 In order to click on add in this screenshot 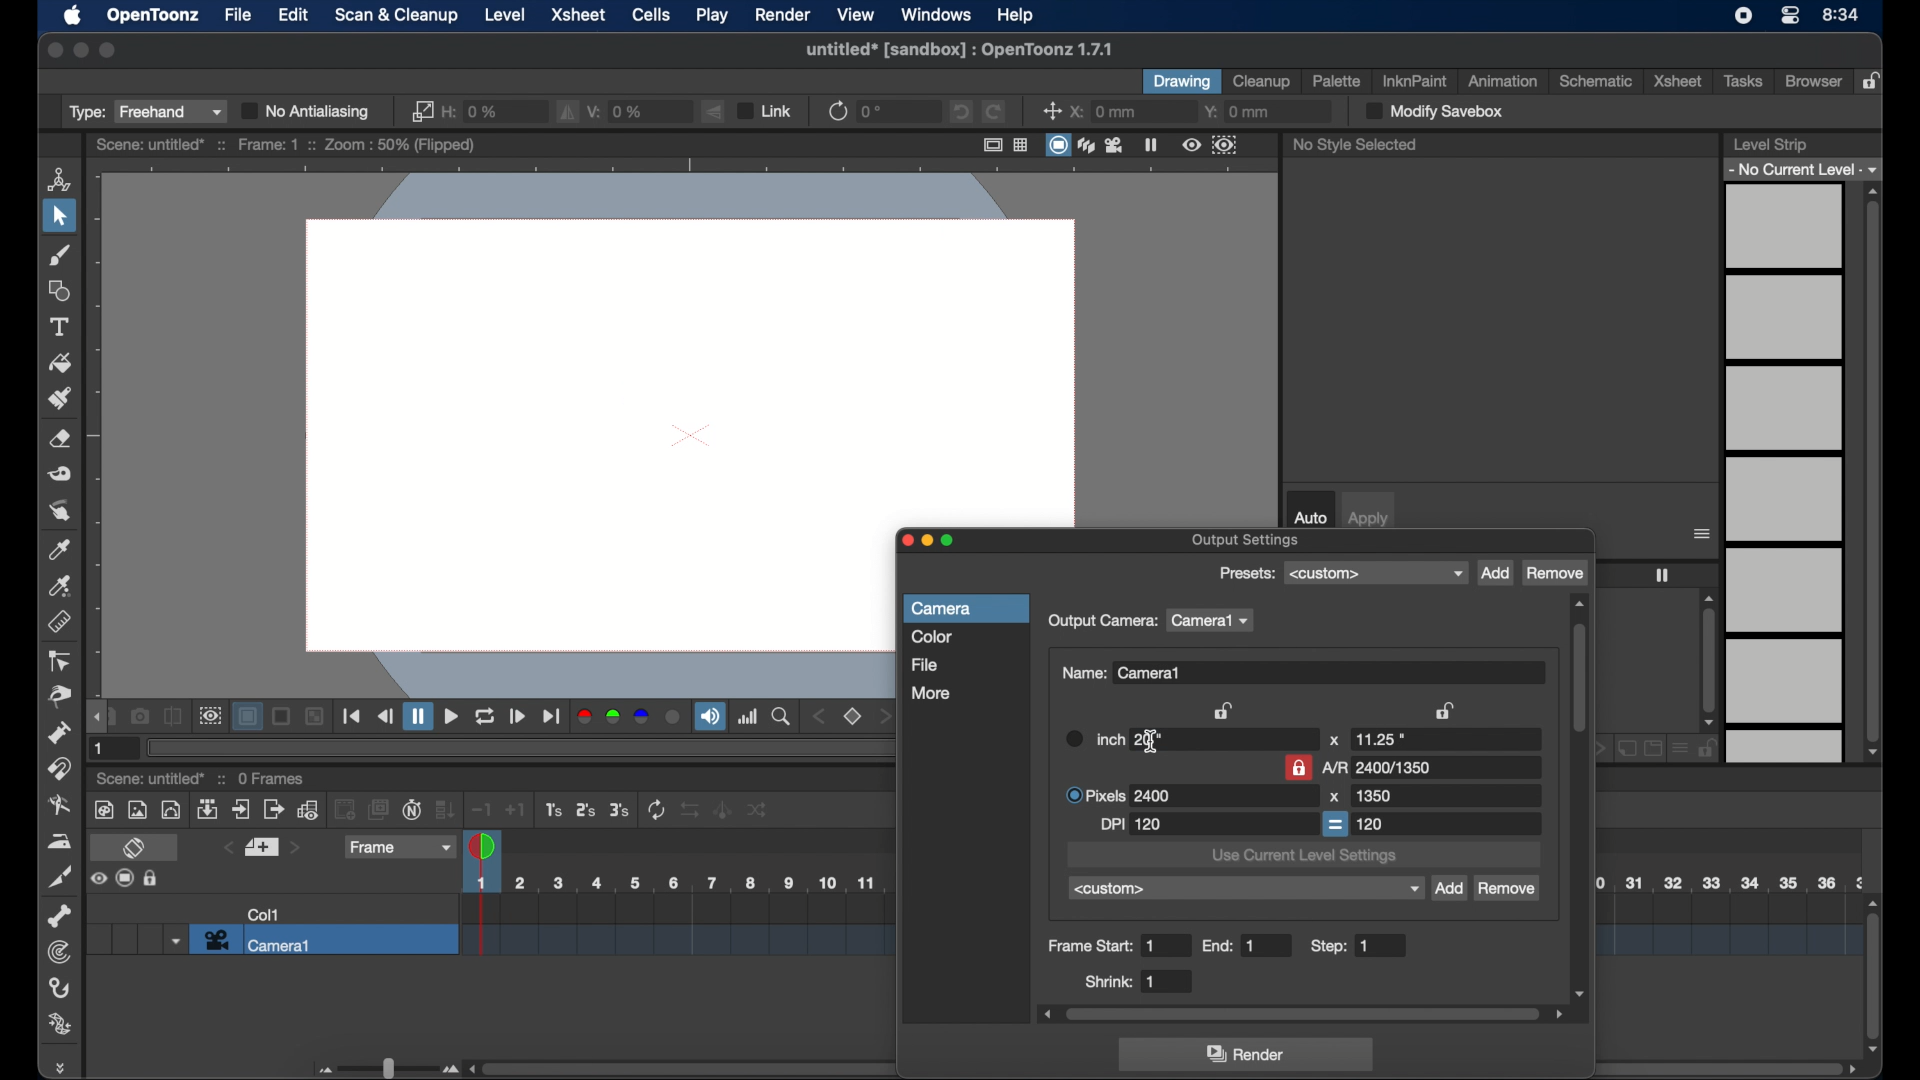, I will do `click(1448, 889)`.